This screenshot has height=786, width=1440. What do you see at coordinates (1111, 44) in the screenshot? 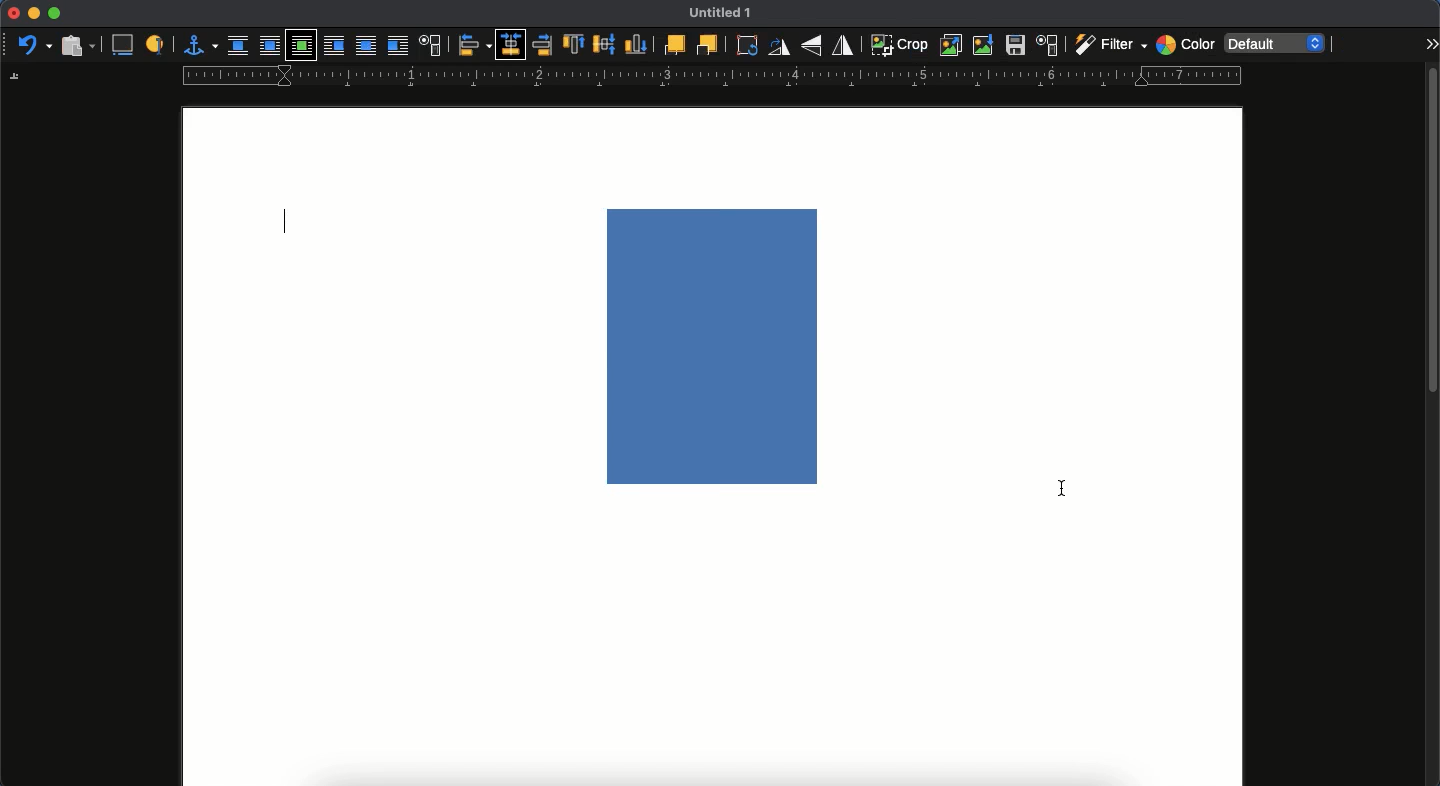
I see `filter` at bounding box center [1111, 44].